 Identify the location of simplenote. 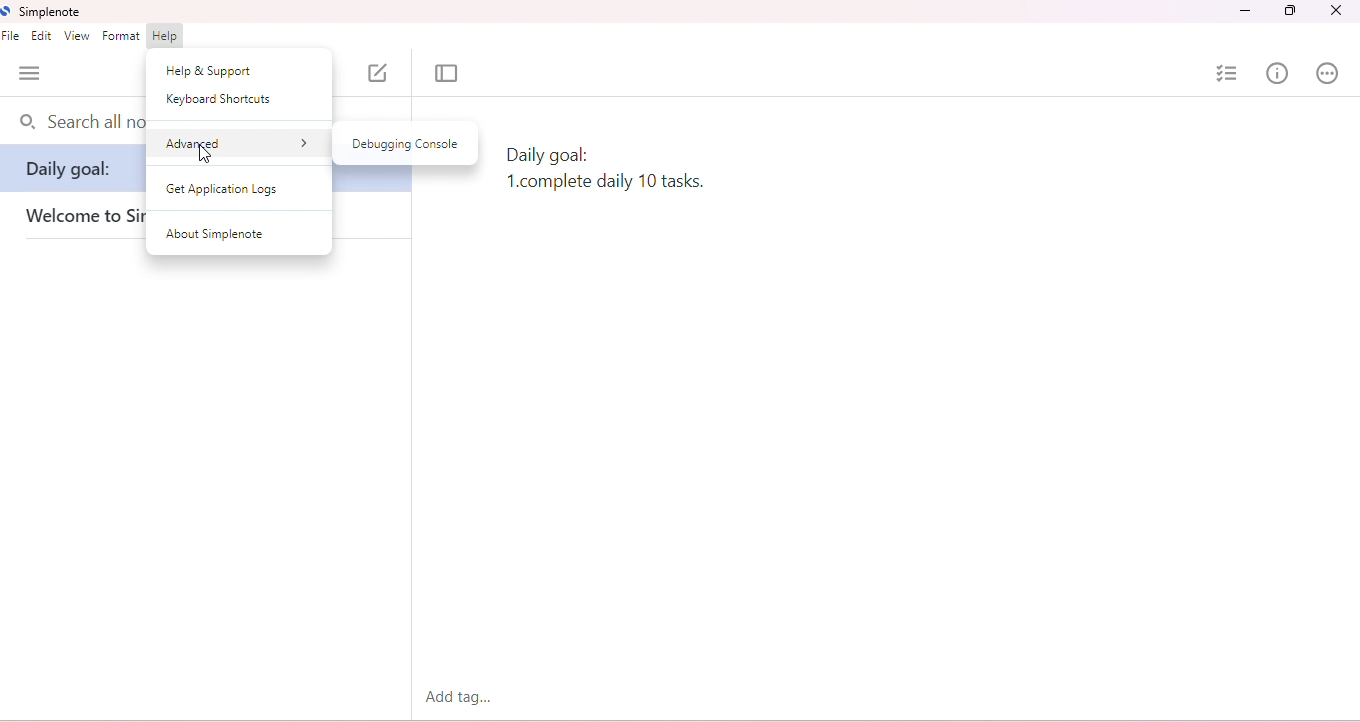
(42, 11).